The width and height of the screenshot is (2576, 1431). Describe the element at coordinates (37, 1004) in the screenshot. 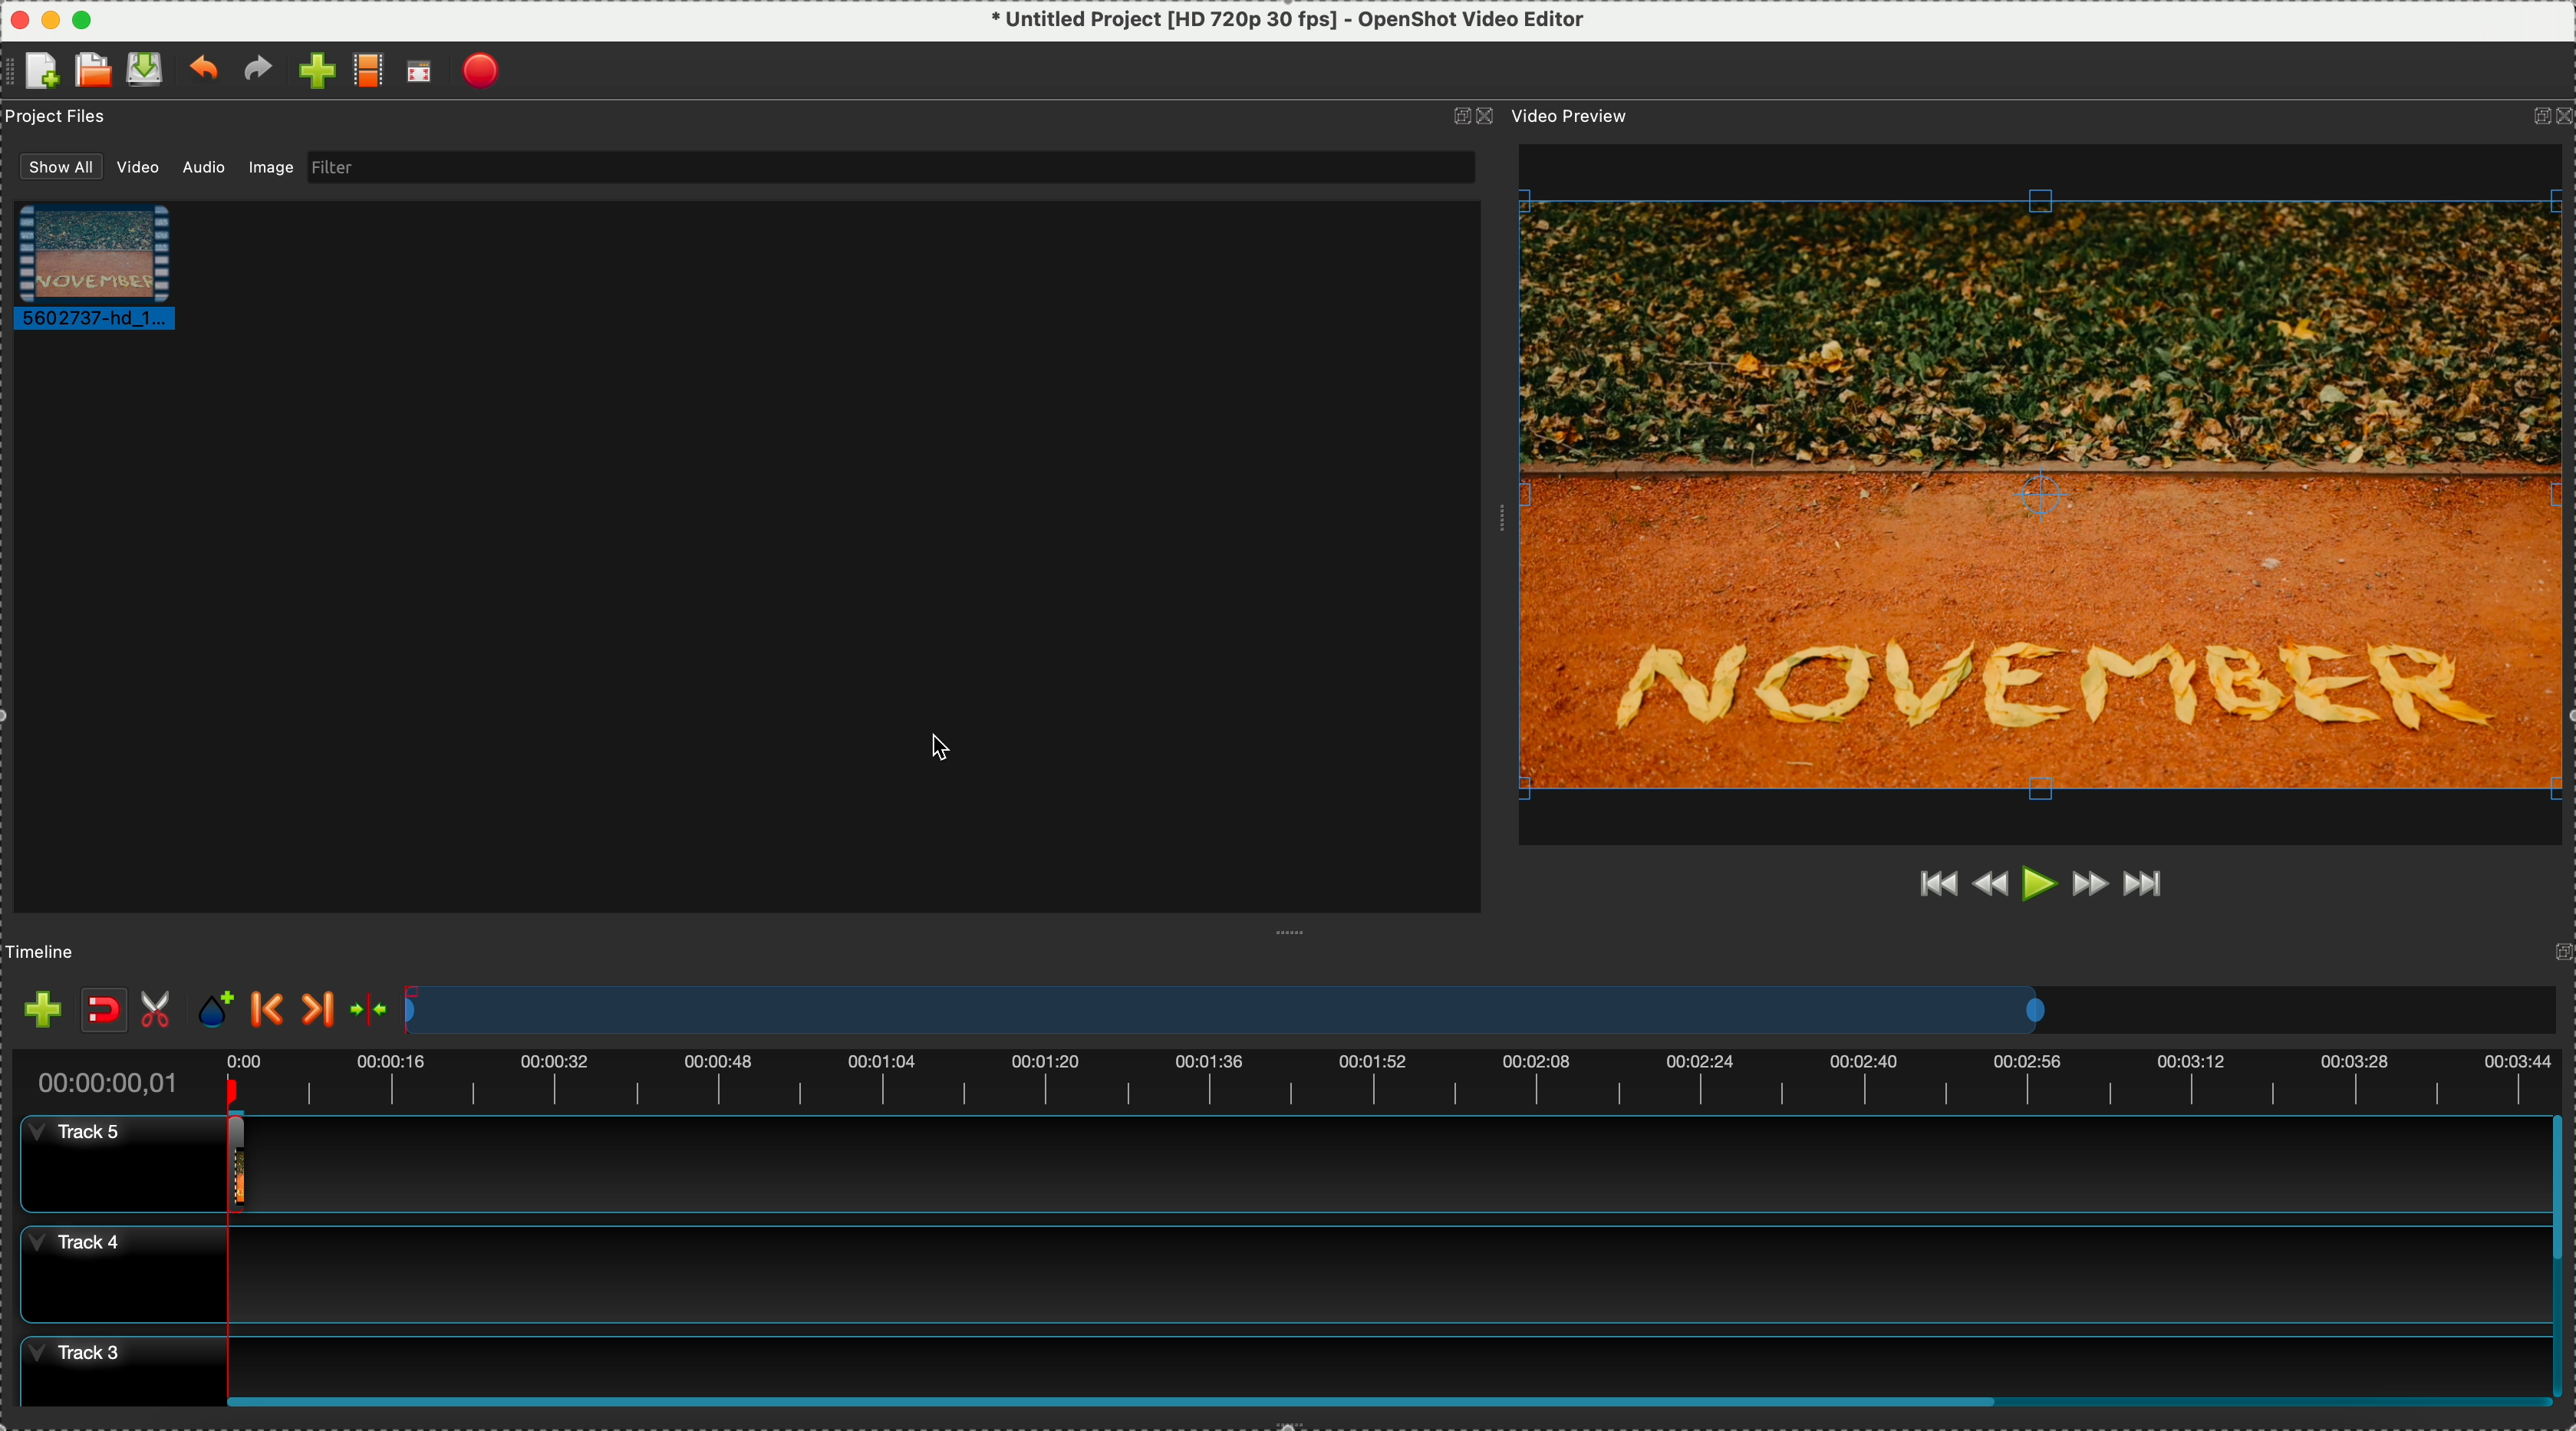

I see `import files` at that location.